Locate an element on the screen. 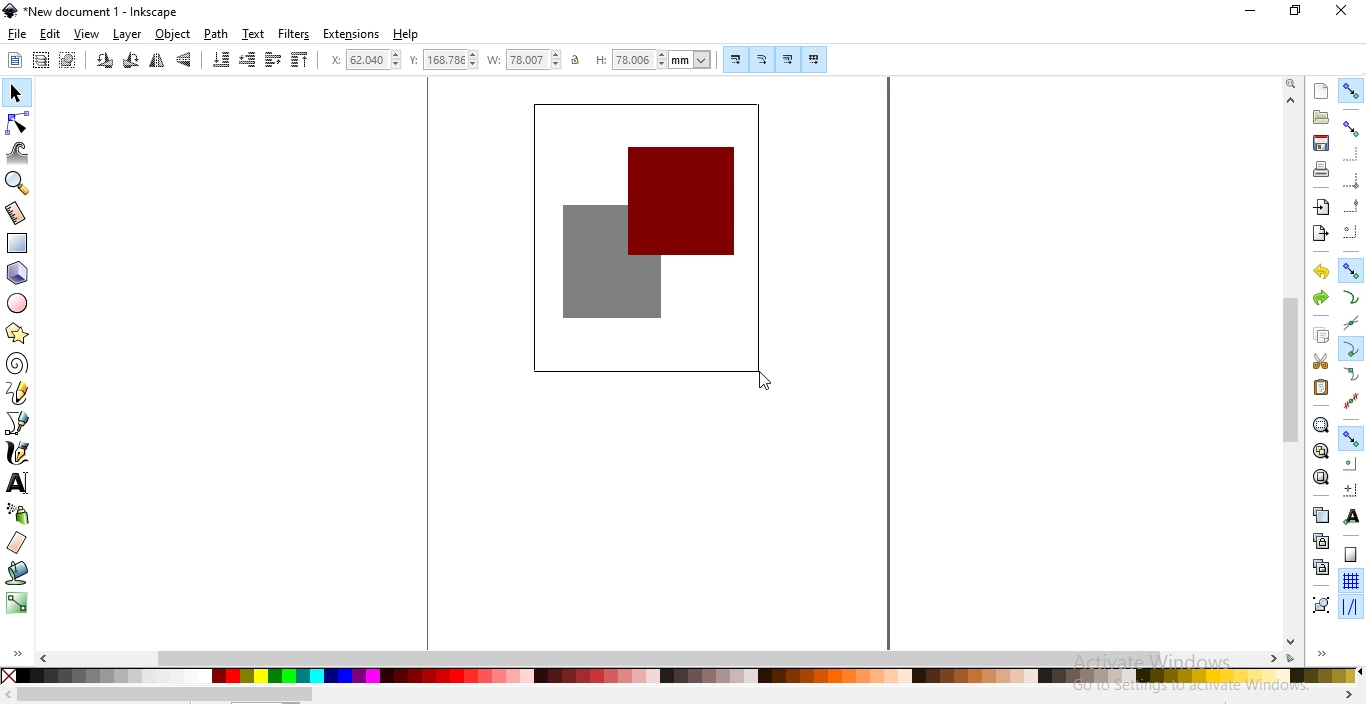 This screenshot has width=1366, height=704. open existing document is located at coordinates (1321, 117).